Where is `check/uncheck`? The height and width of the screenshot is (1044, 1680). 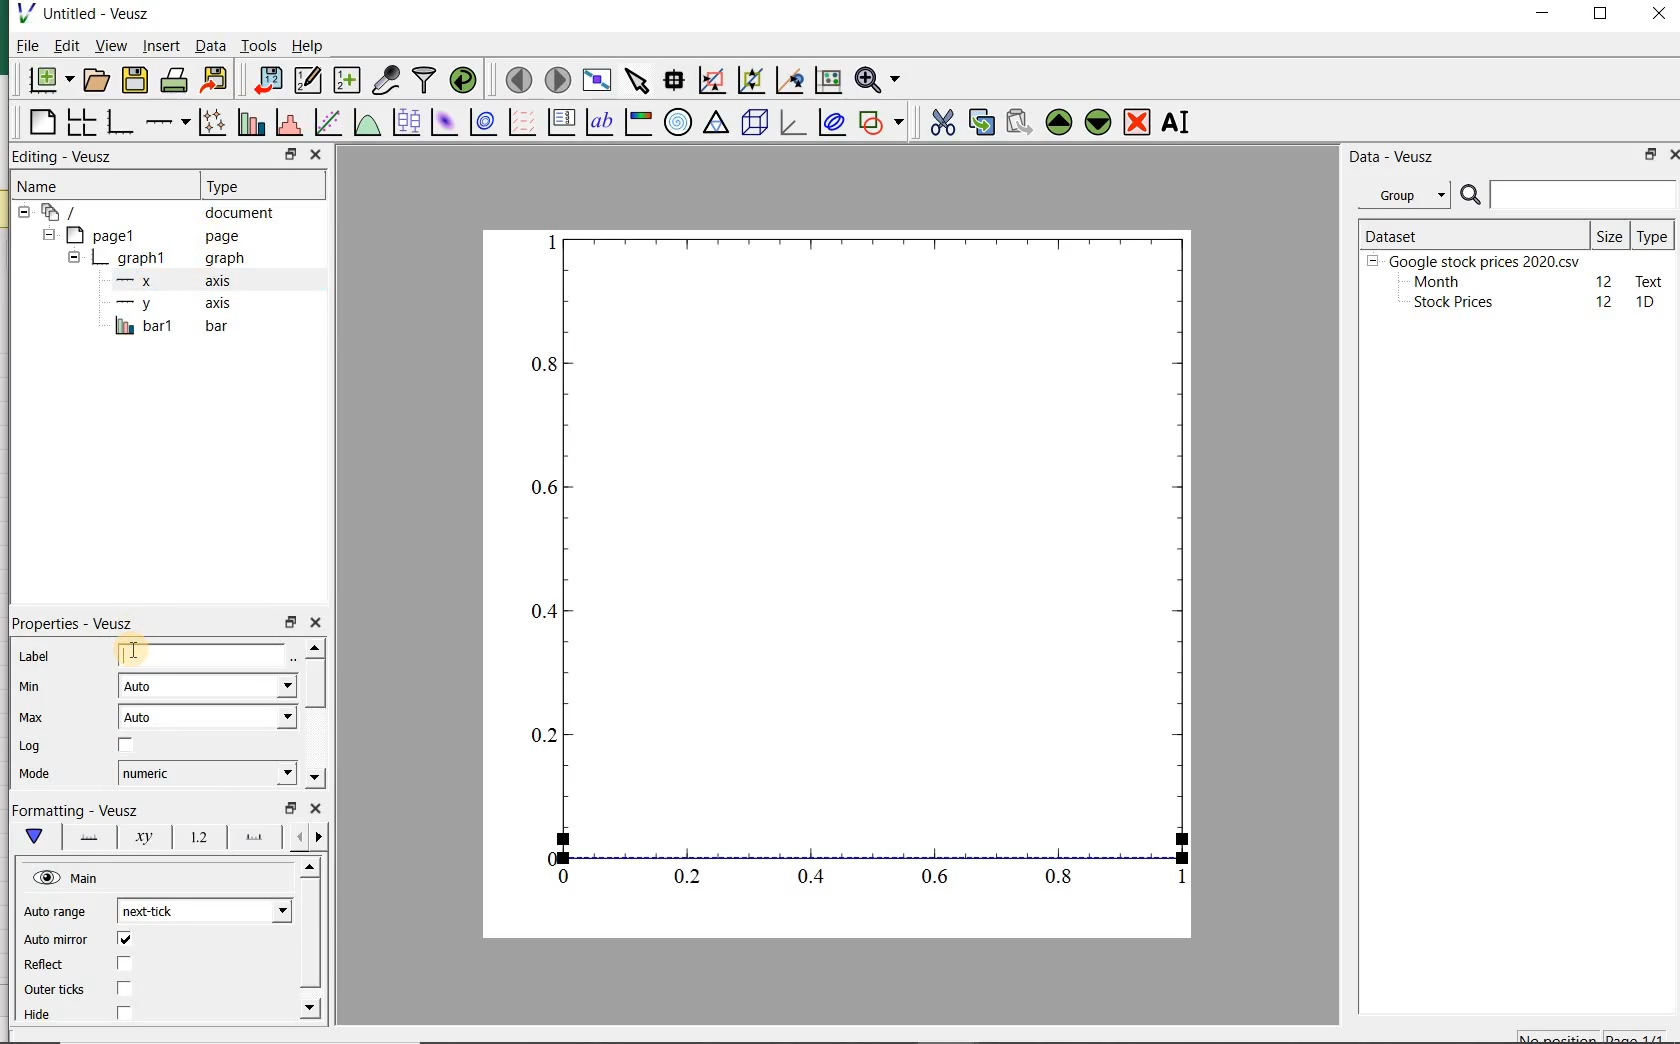 check/uncheck is located at coordinates (125, 748).